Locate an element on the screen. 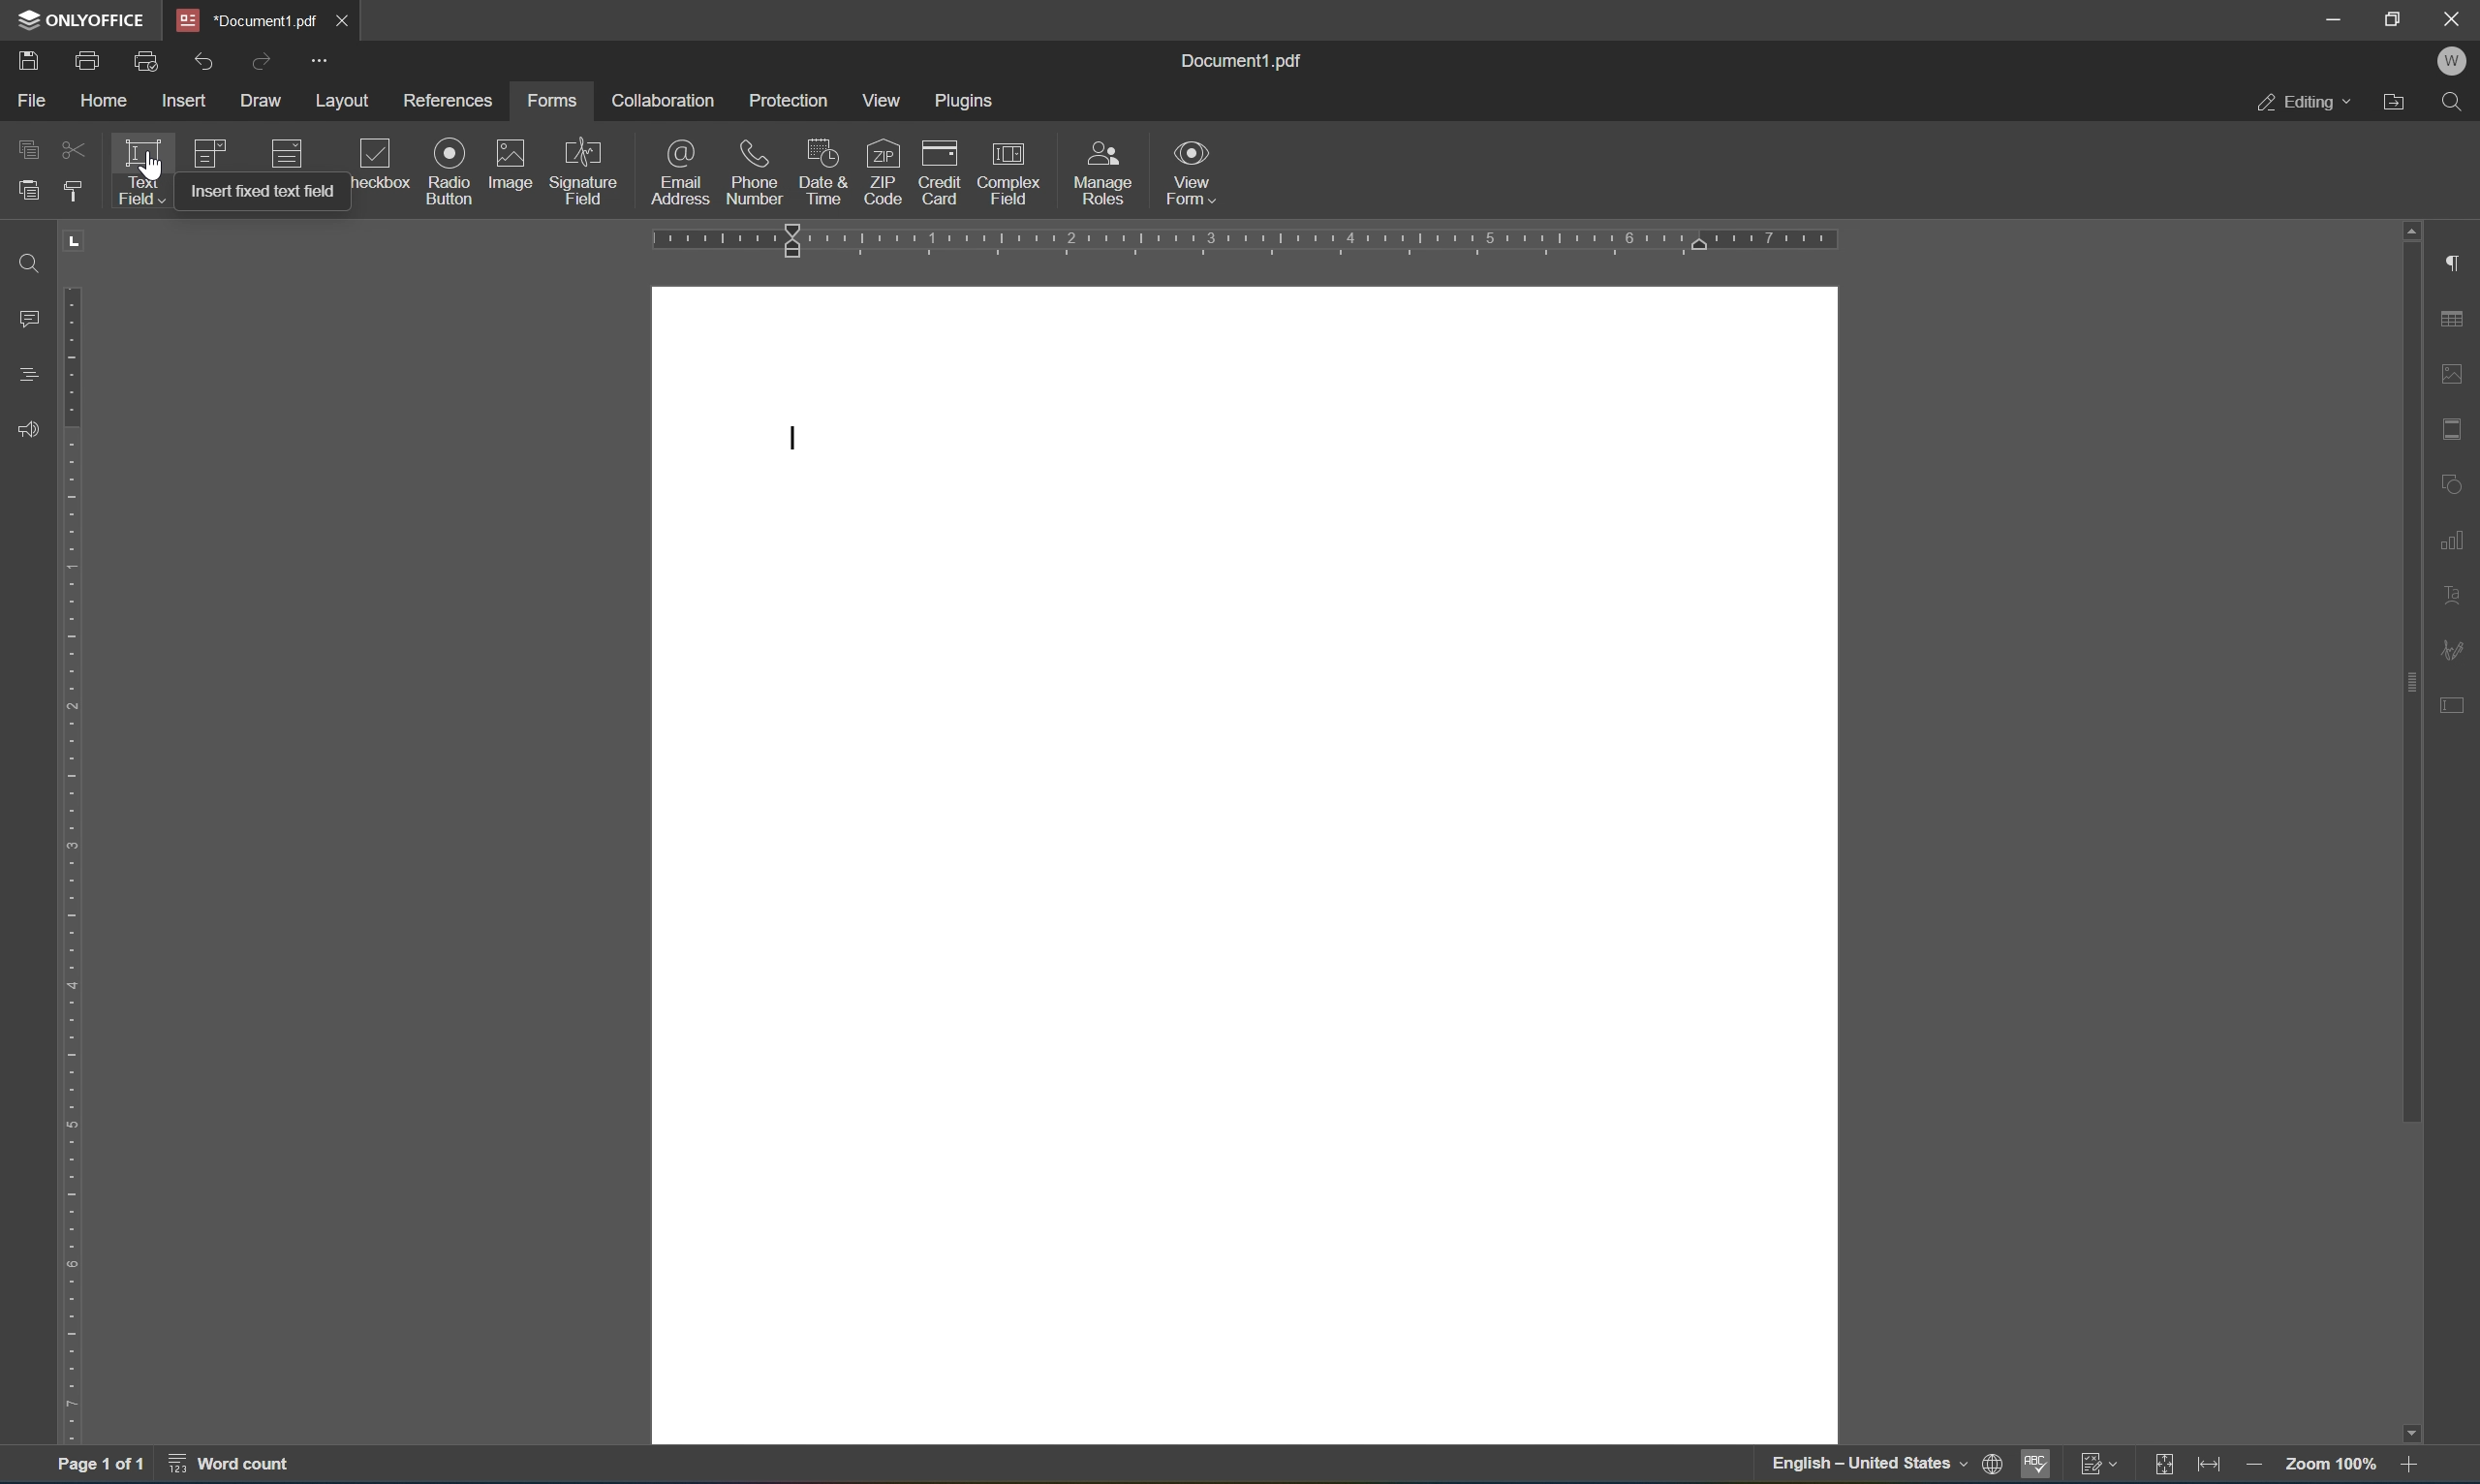  document1.pdf is located at coordinates (1238, 57).